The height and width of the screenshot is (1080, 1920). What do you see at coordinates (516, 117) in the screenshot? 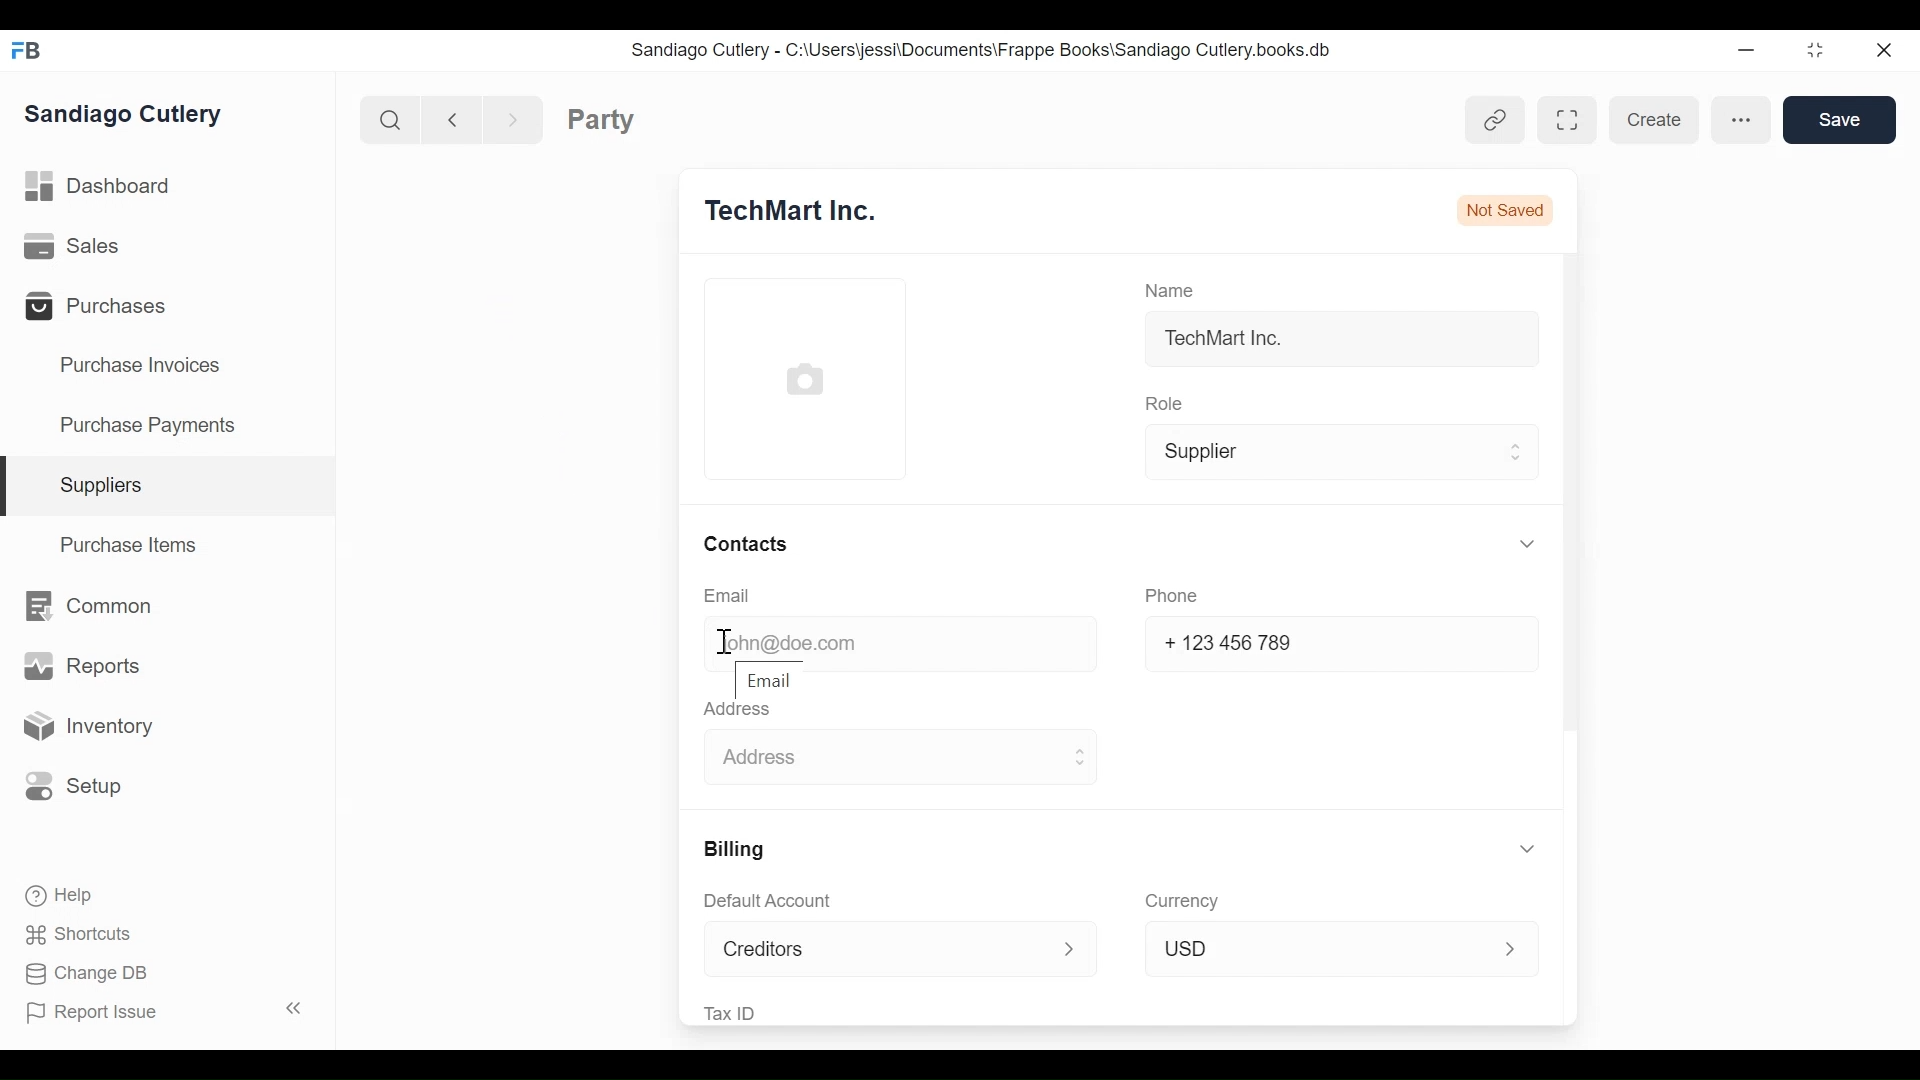
I see `next` at bounding box center [516, 117].